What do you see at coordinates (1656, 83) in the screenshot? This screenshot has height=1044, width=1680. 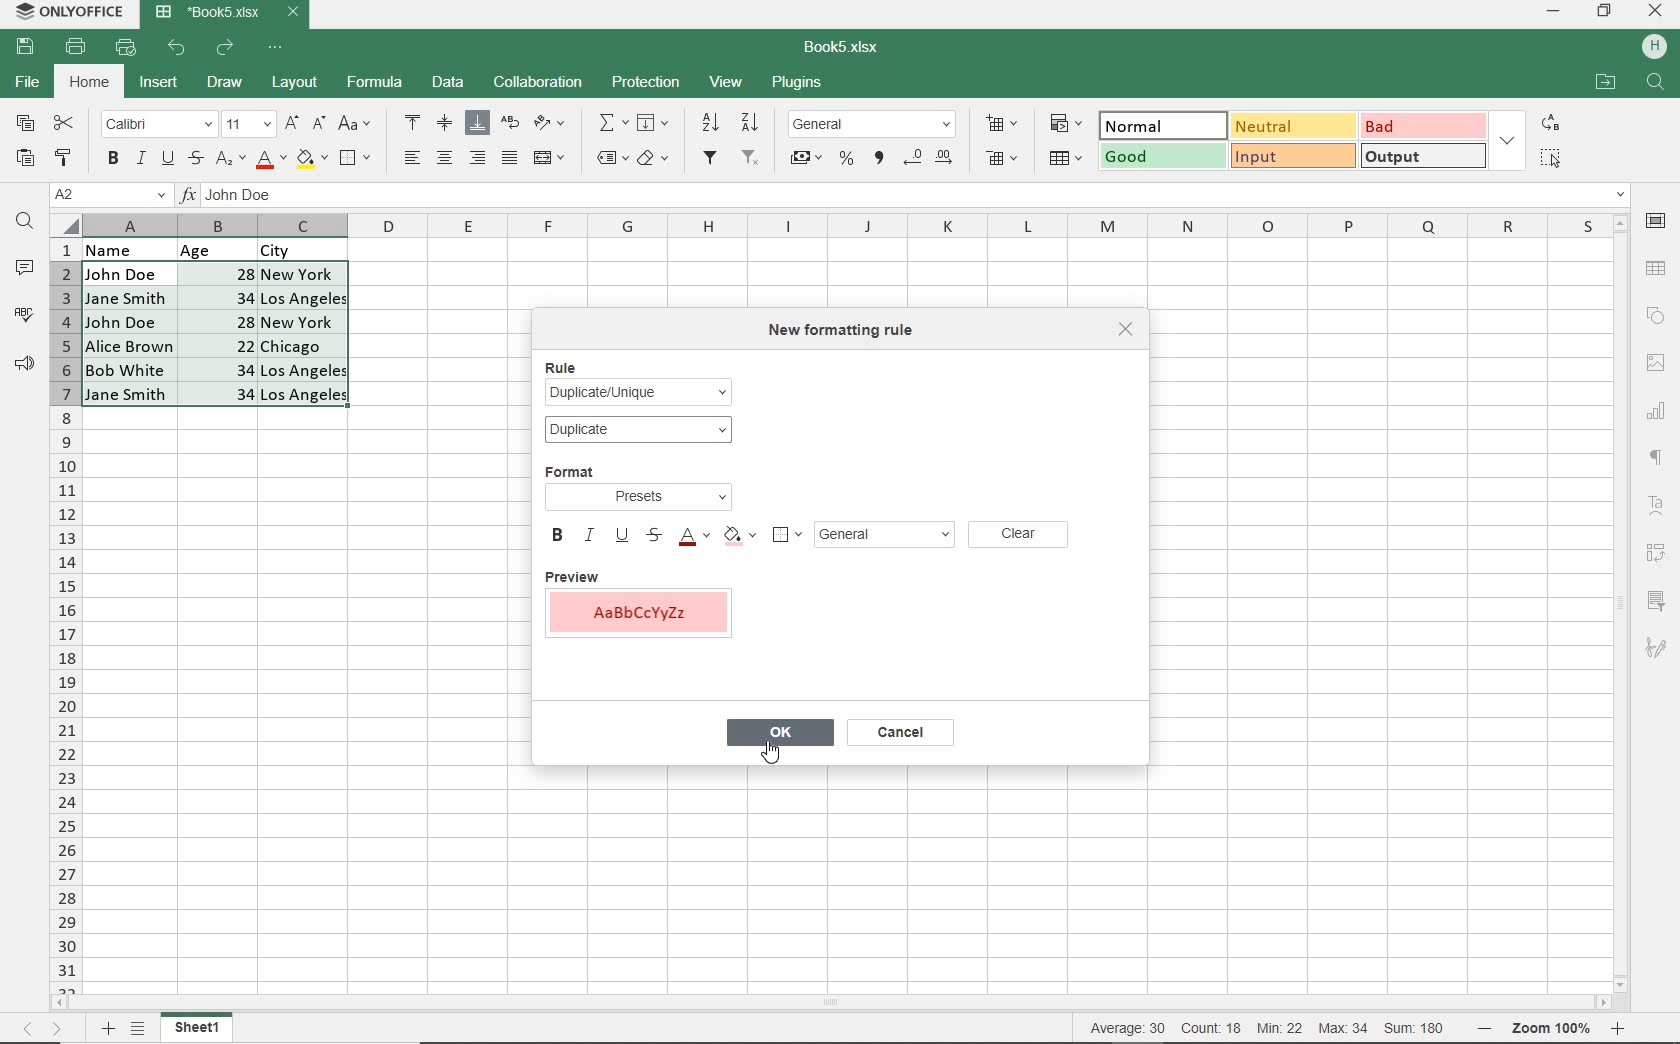 I see `Search` at bounding box center [1656, 83].